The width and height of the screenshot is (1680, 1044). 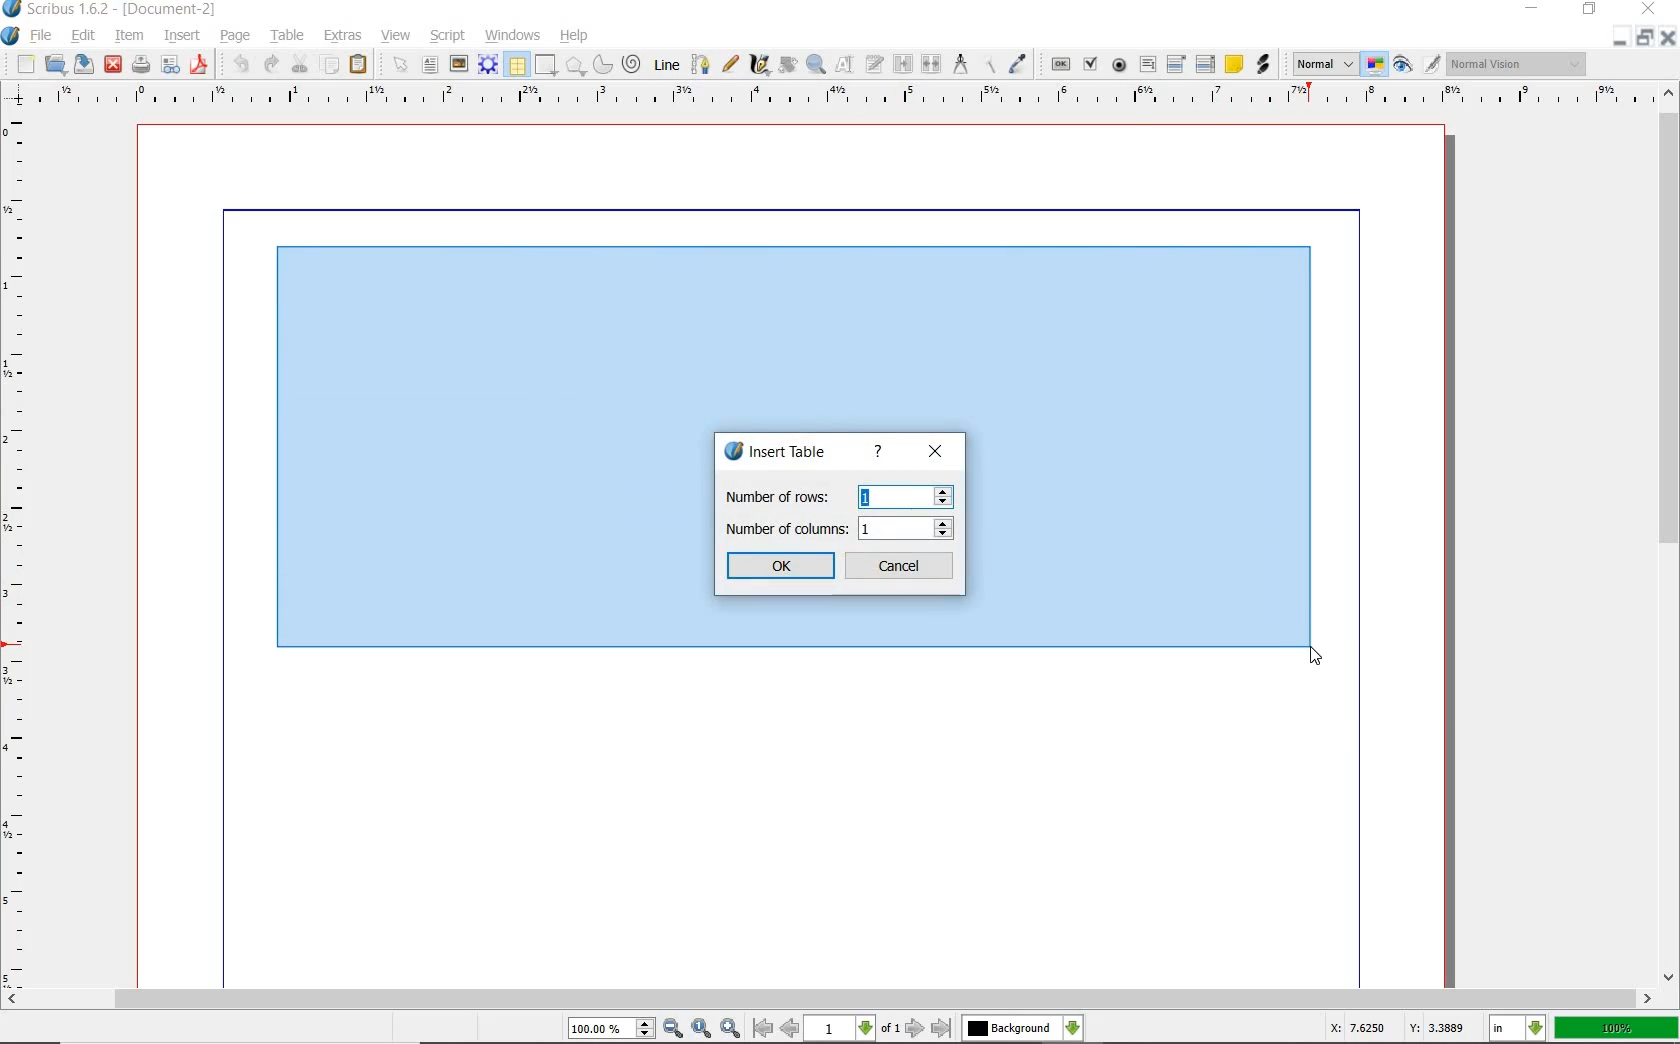 What do you see at coordinates (879, 451) in the screenshot?
I see `help` at bounding box center [879, 451].